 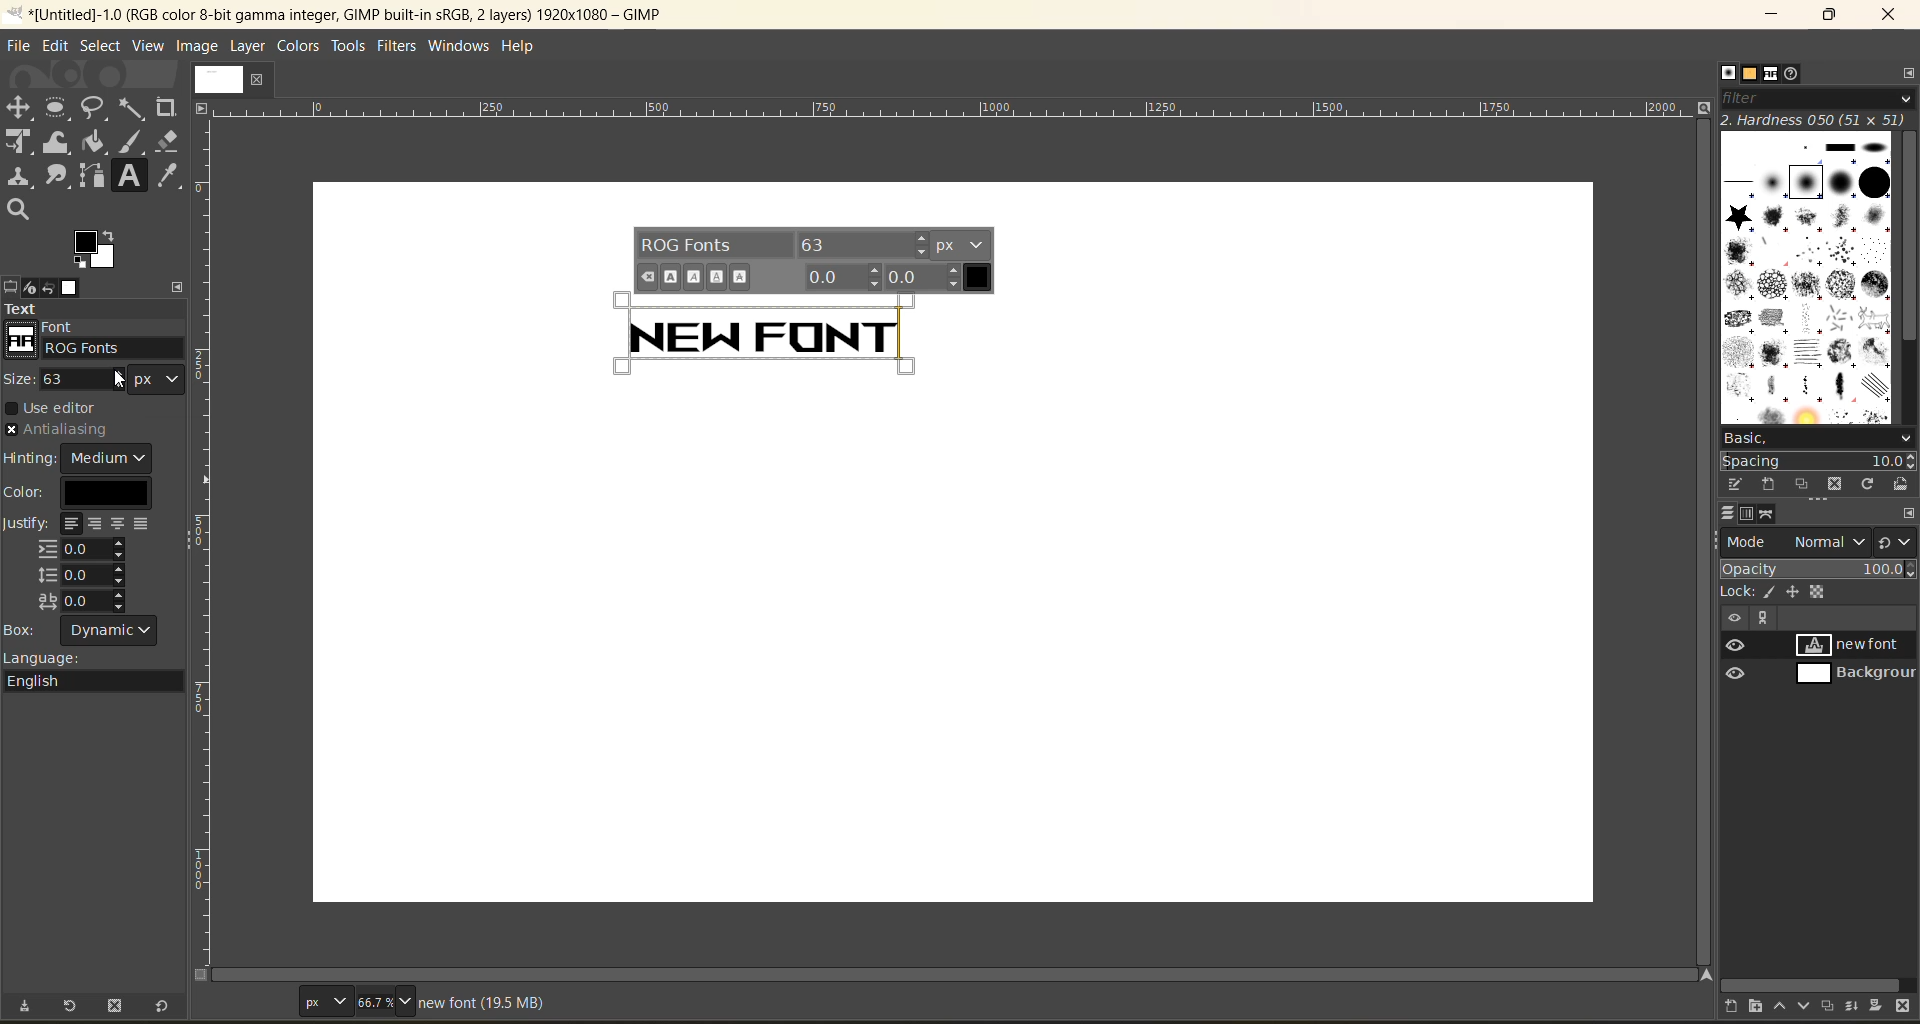 What do you see at coordinates (181, 286) in the screenshot?
I see `configure` at bounding box center [181, 286].